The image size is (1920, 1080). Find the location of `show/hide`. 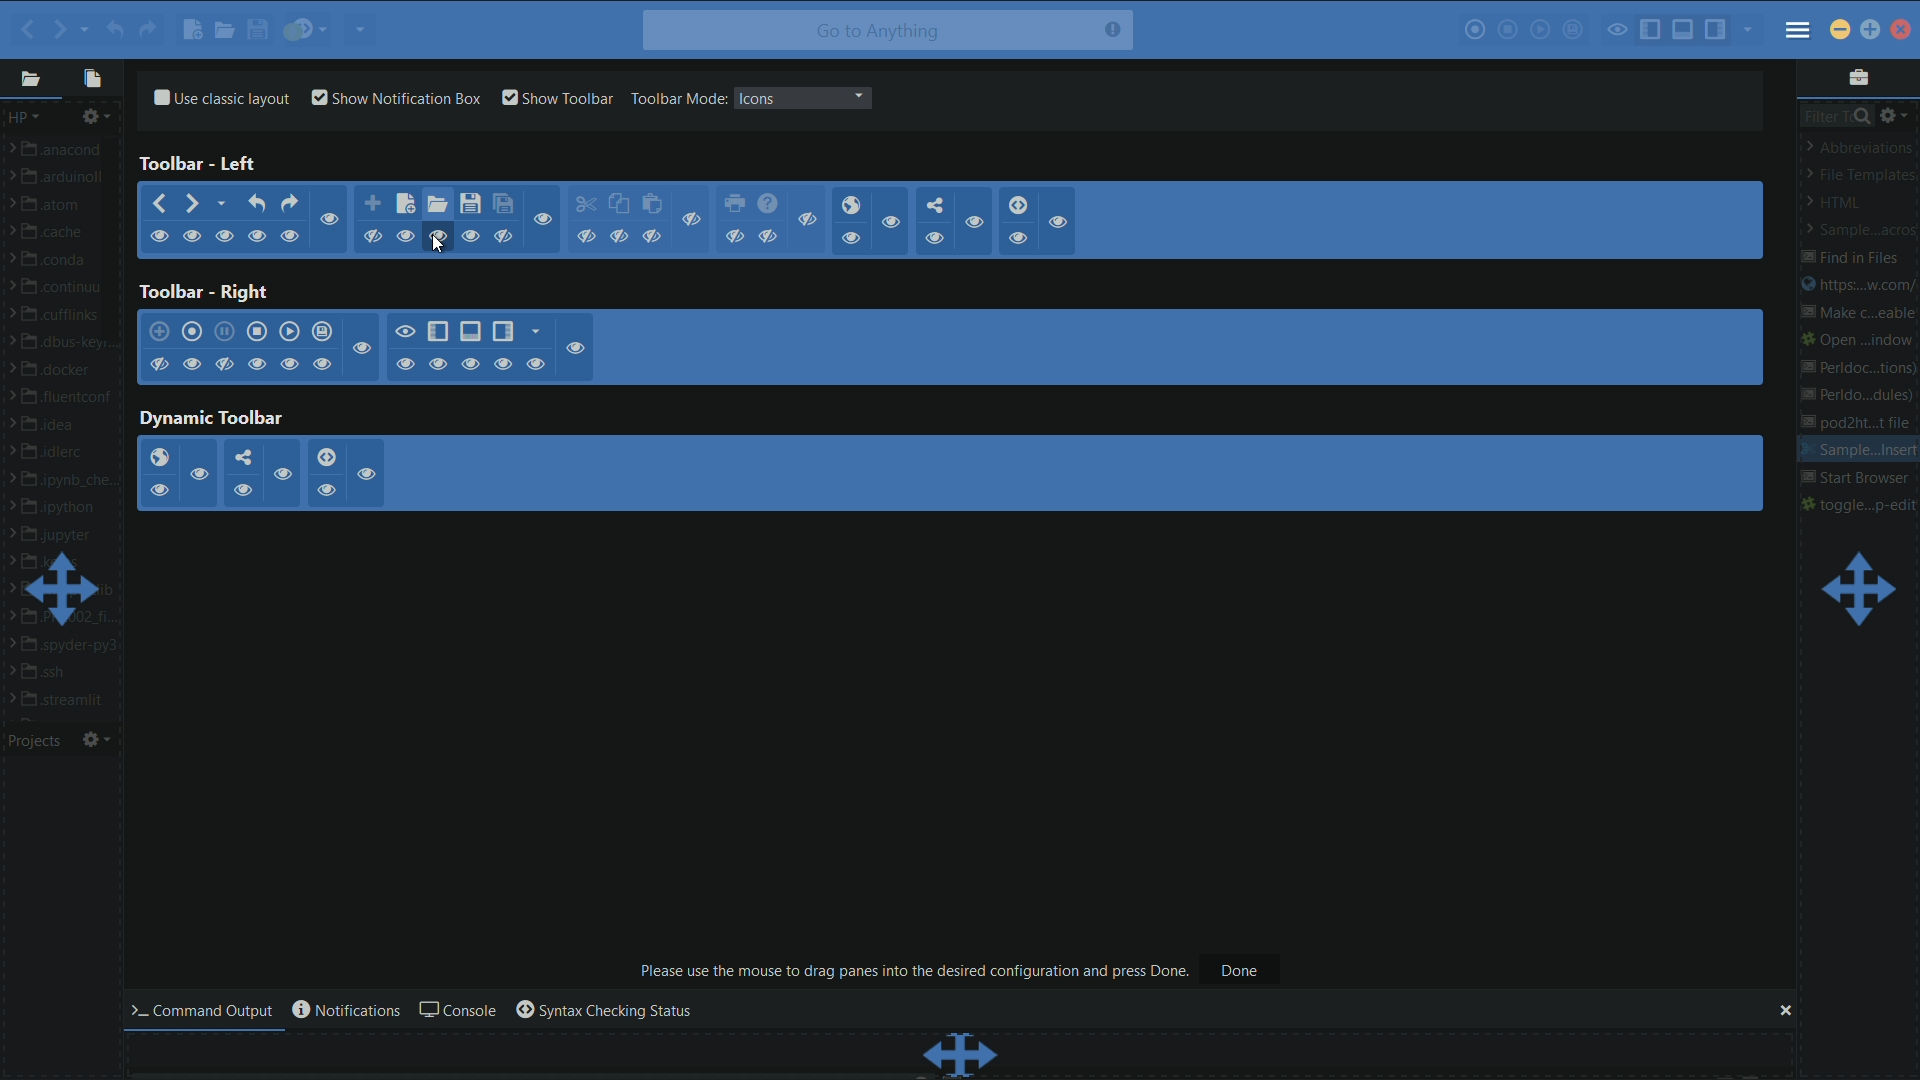

show/hide is located at coordinates (159, 238).